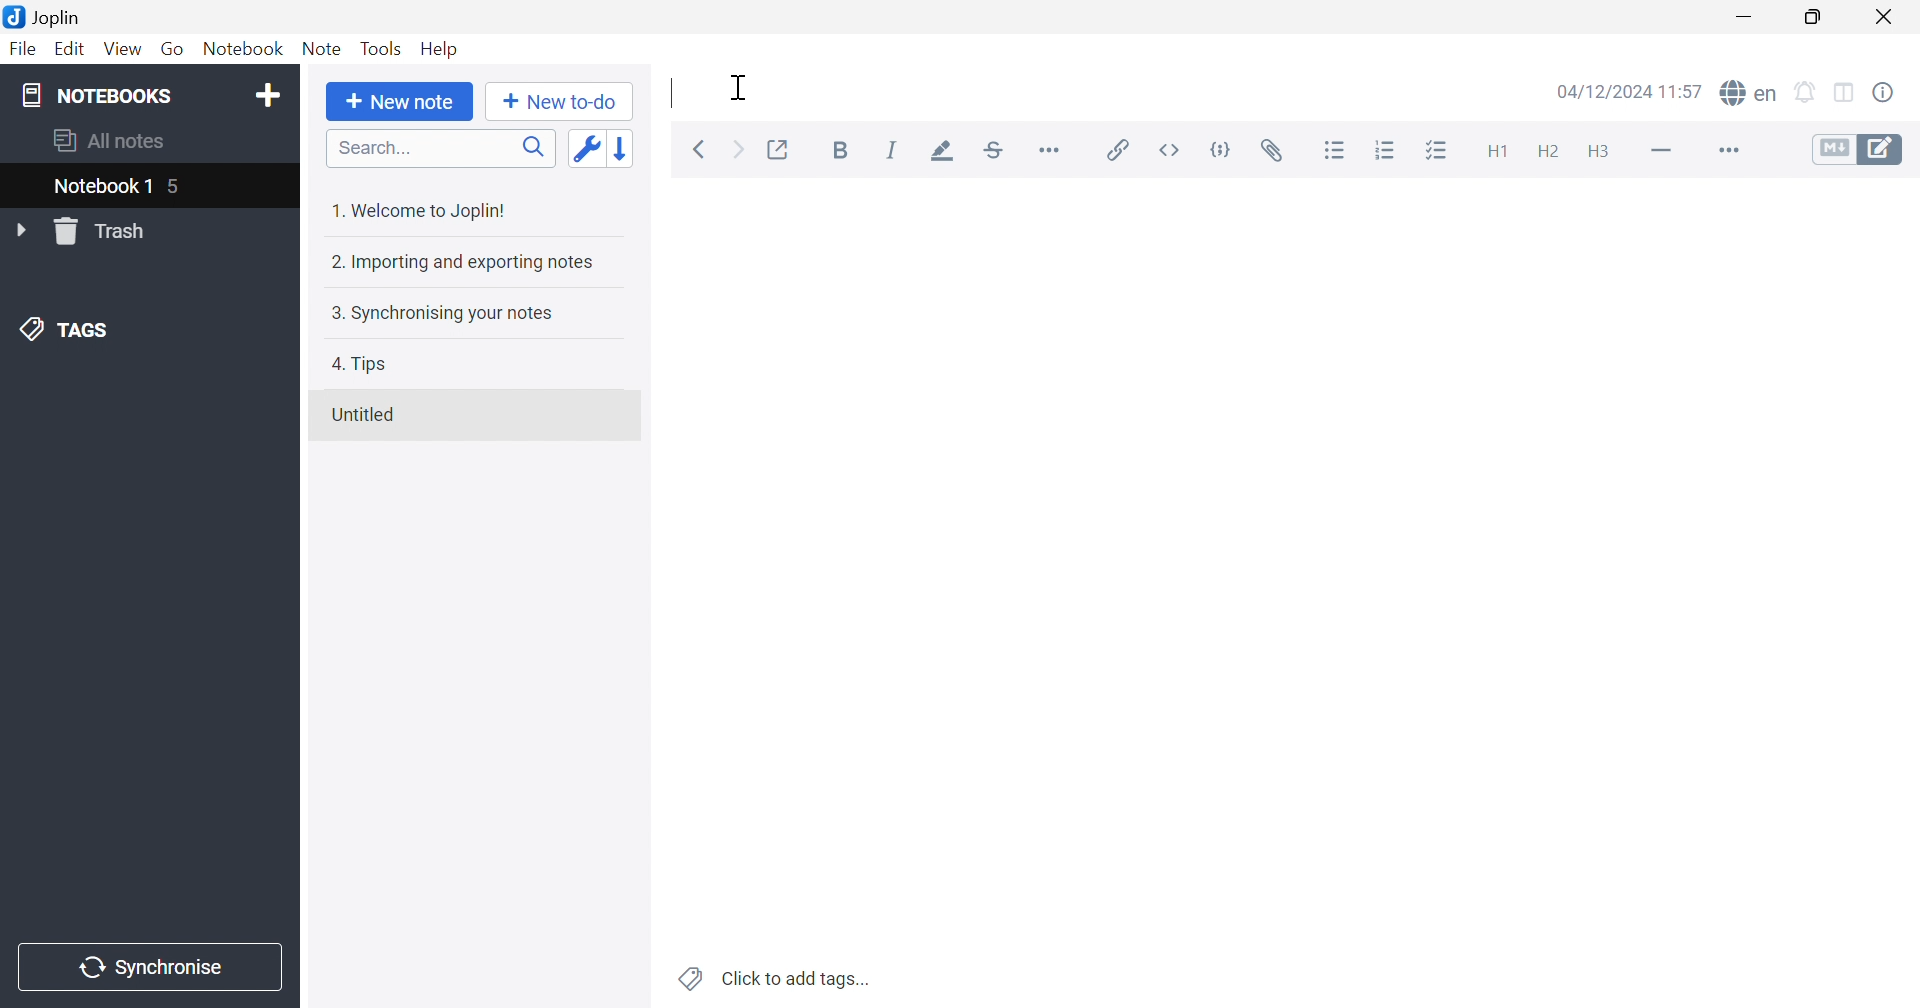 This screenshot has width=1920, height=1008. I want to click on Back, so click(701, 148).